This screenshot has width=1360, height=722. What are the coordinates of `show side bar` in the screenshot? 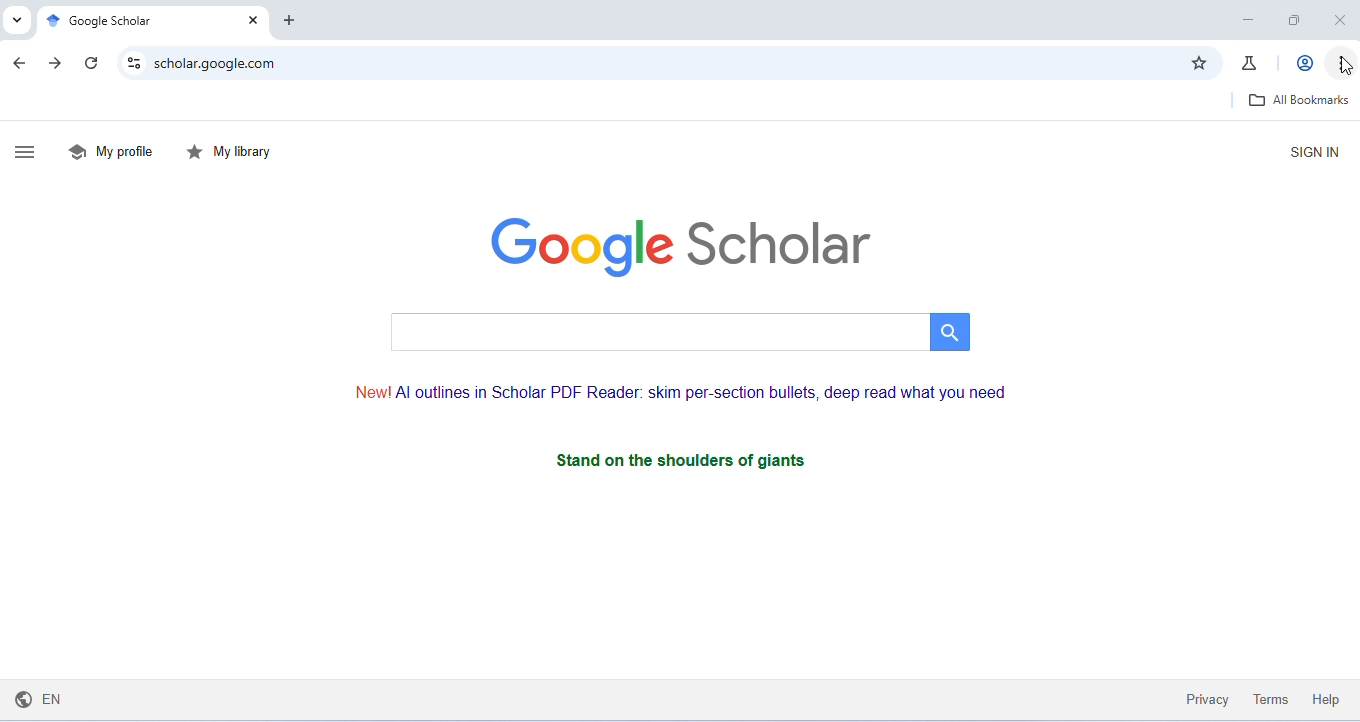 It's located at (31, 150).